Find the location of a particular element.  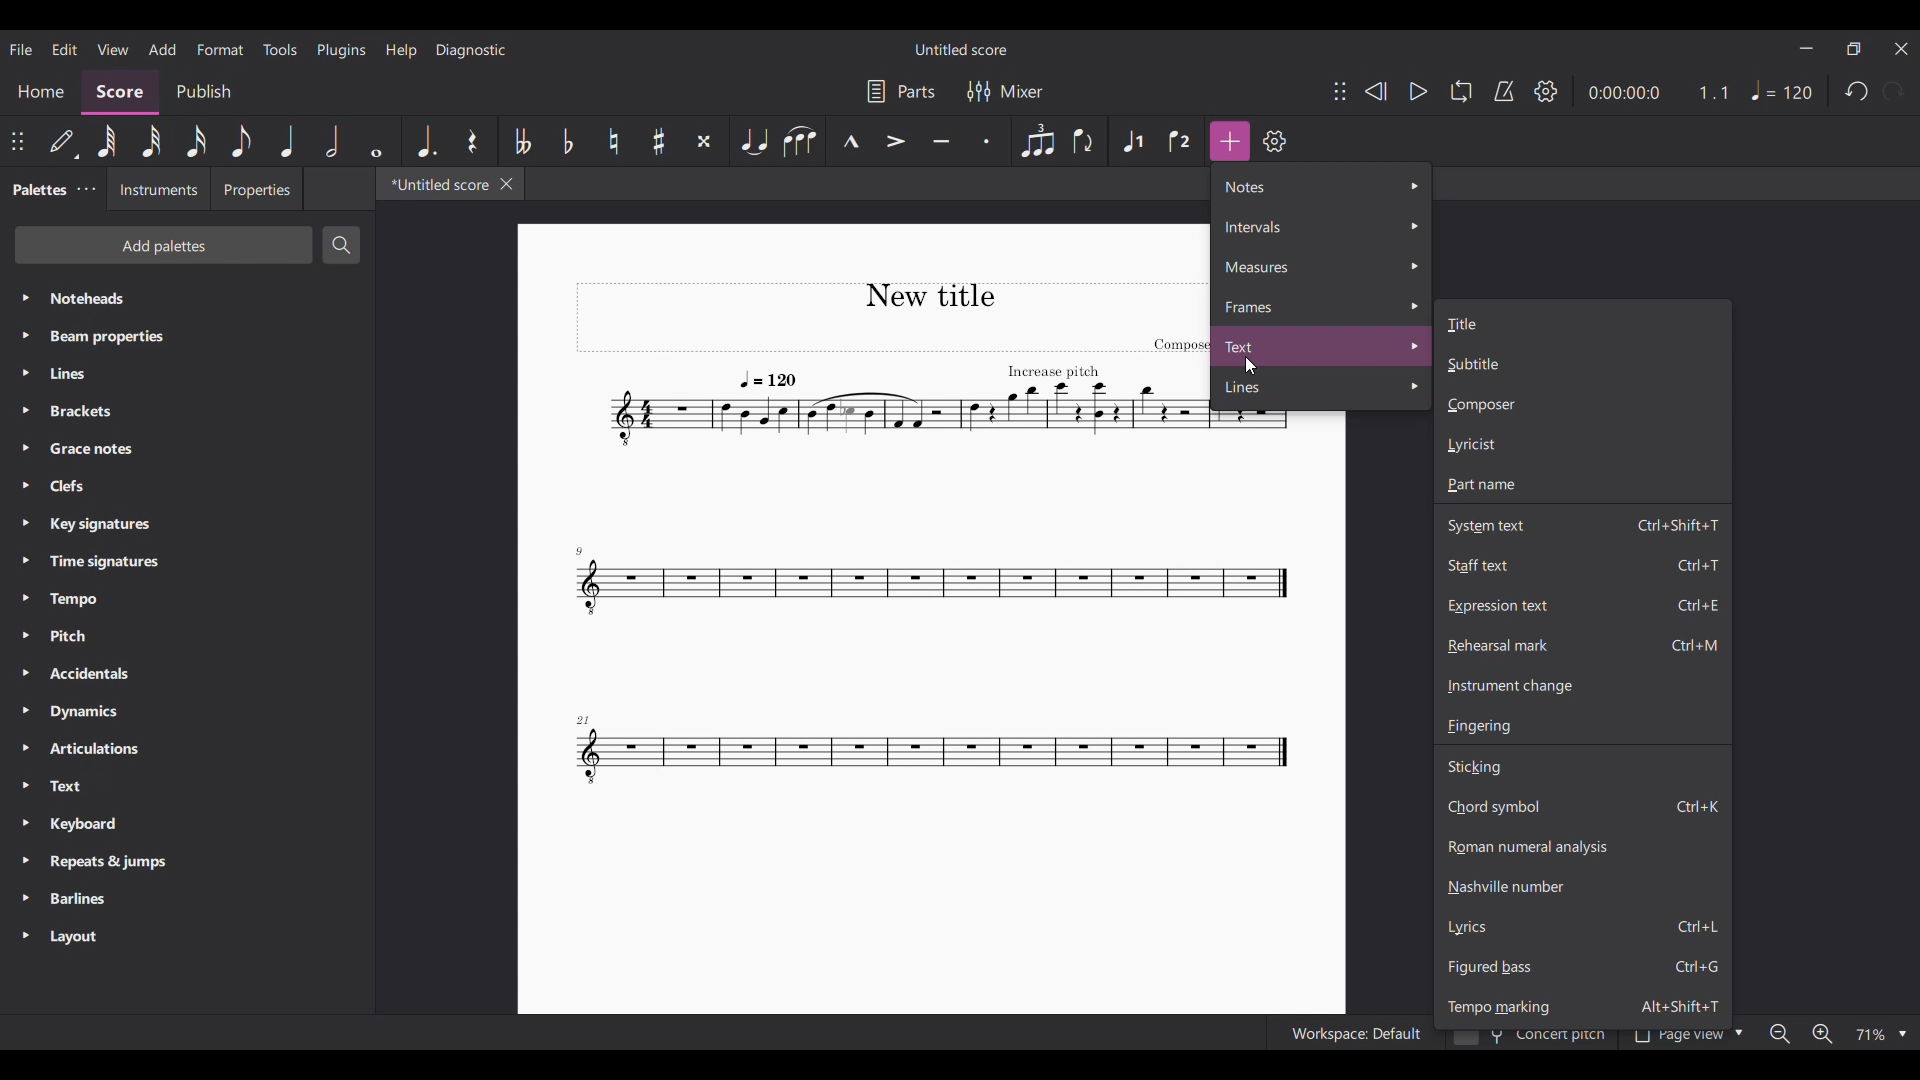

Slur is located at coordinates (800, 141).